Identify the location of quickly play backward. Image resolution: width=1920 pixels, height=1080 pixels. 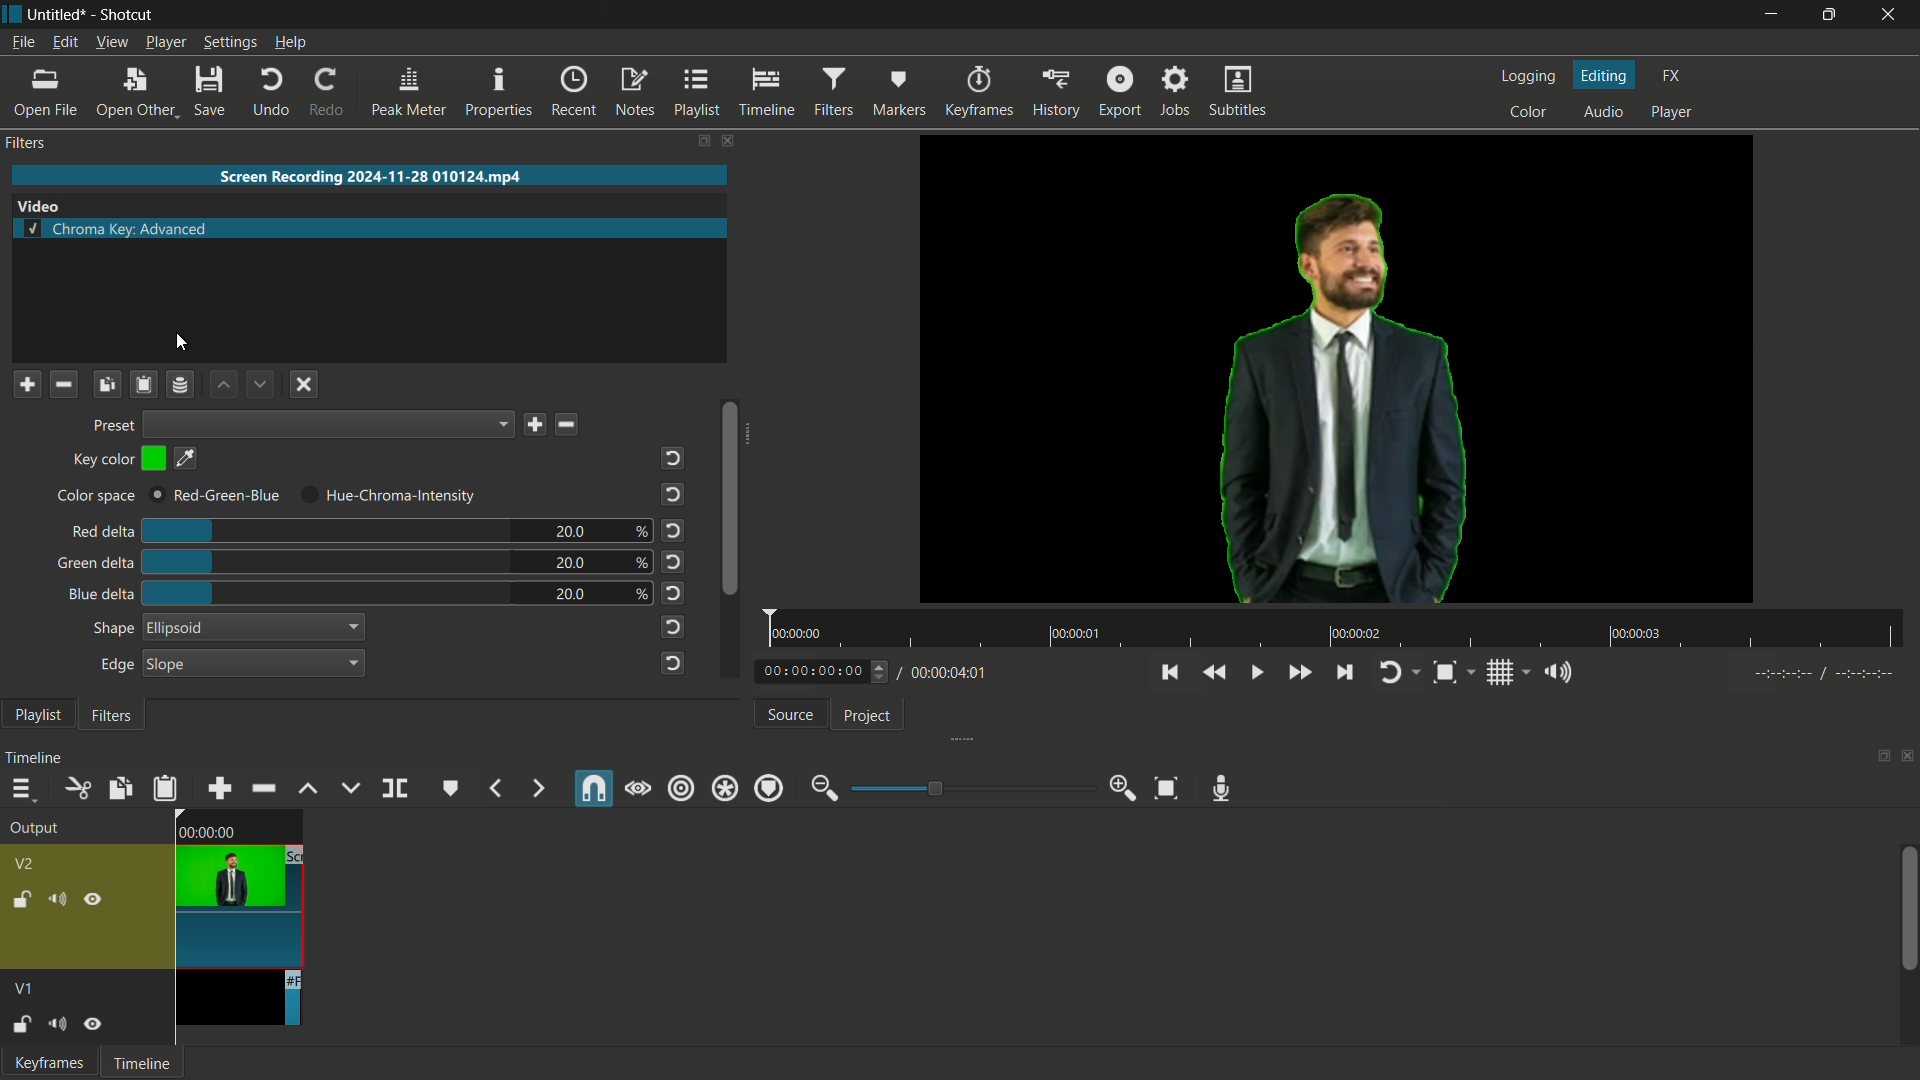
(1214, 674).